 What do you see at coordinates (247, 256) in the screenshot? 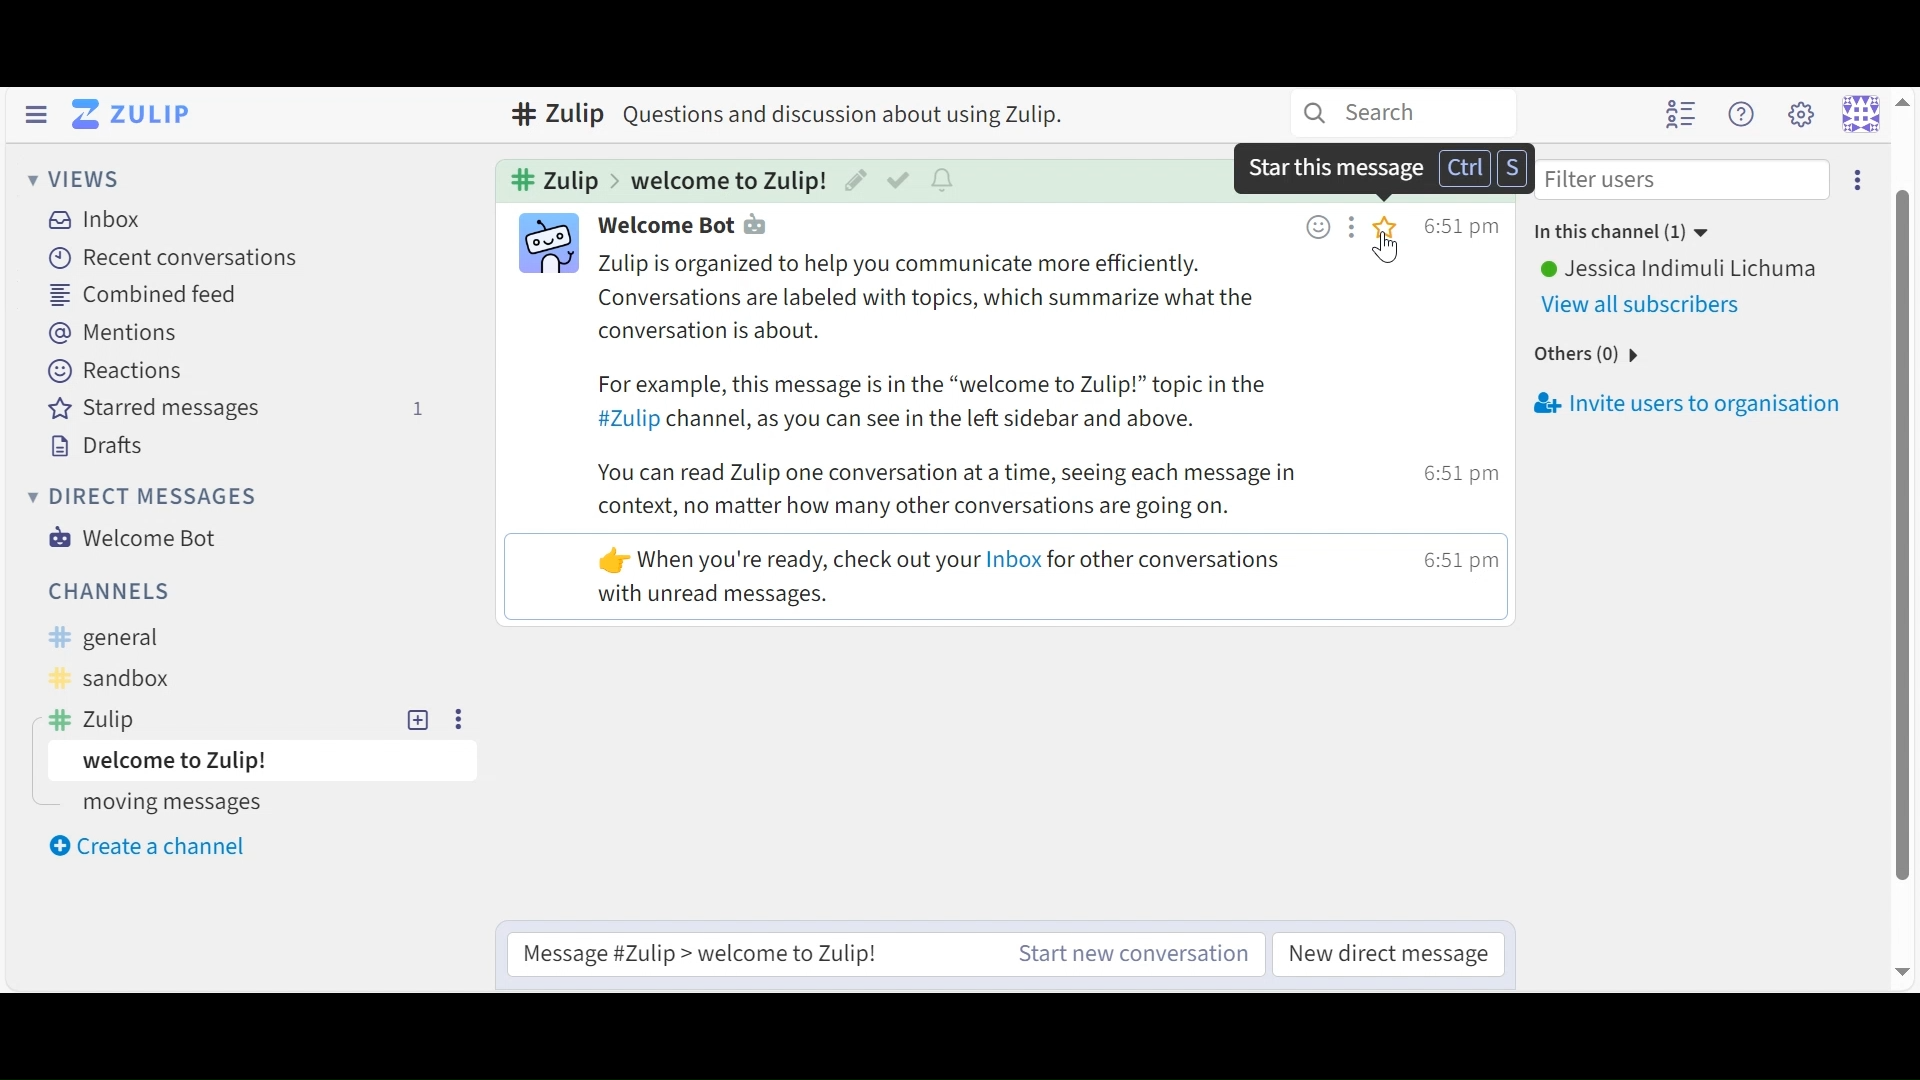
I see `Recent Conversation` at bounding box center [247, 256].